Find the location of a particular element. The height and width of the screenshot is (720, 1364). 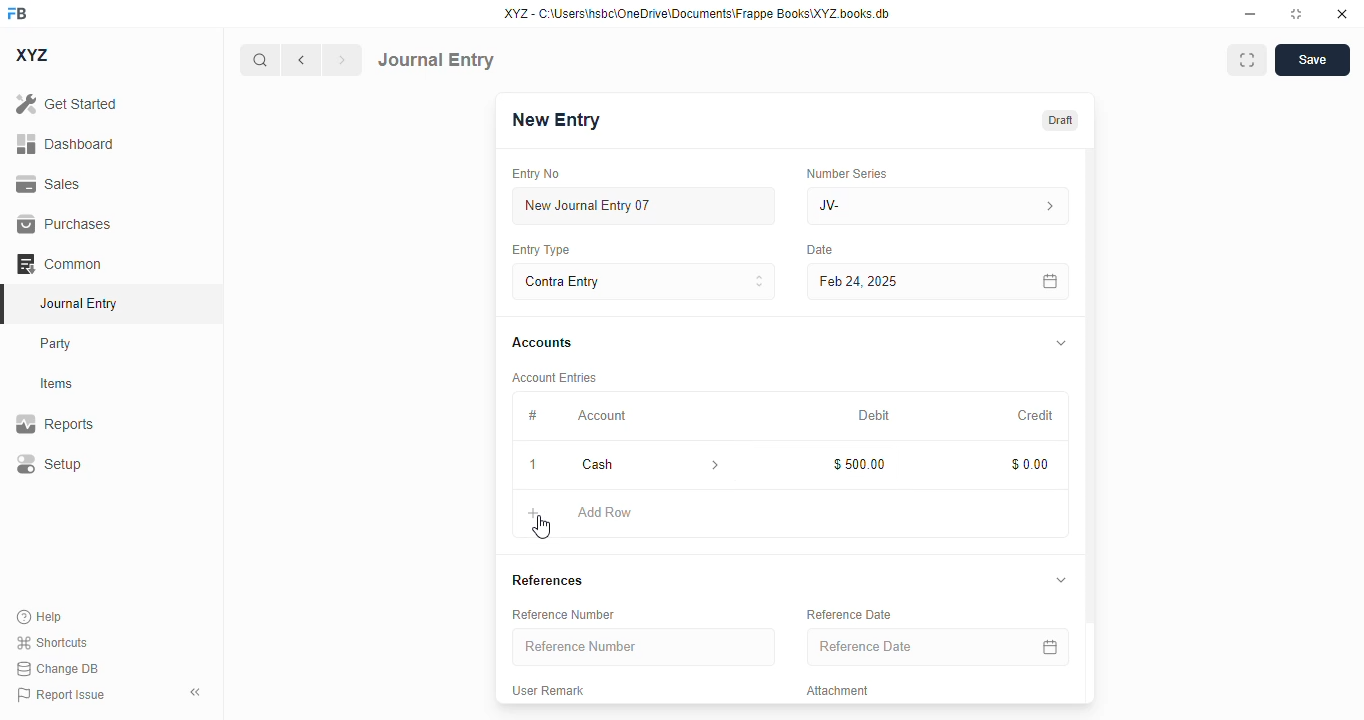

new journal entry 07 is located at coordinates (645, 205).